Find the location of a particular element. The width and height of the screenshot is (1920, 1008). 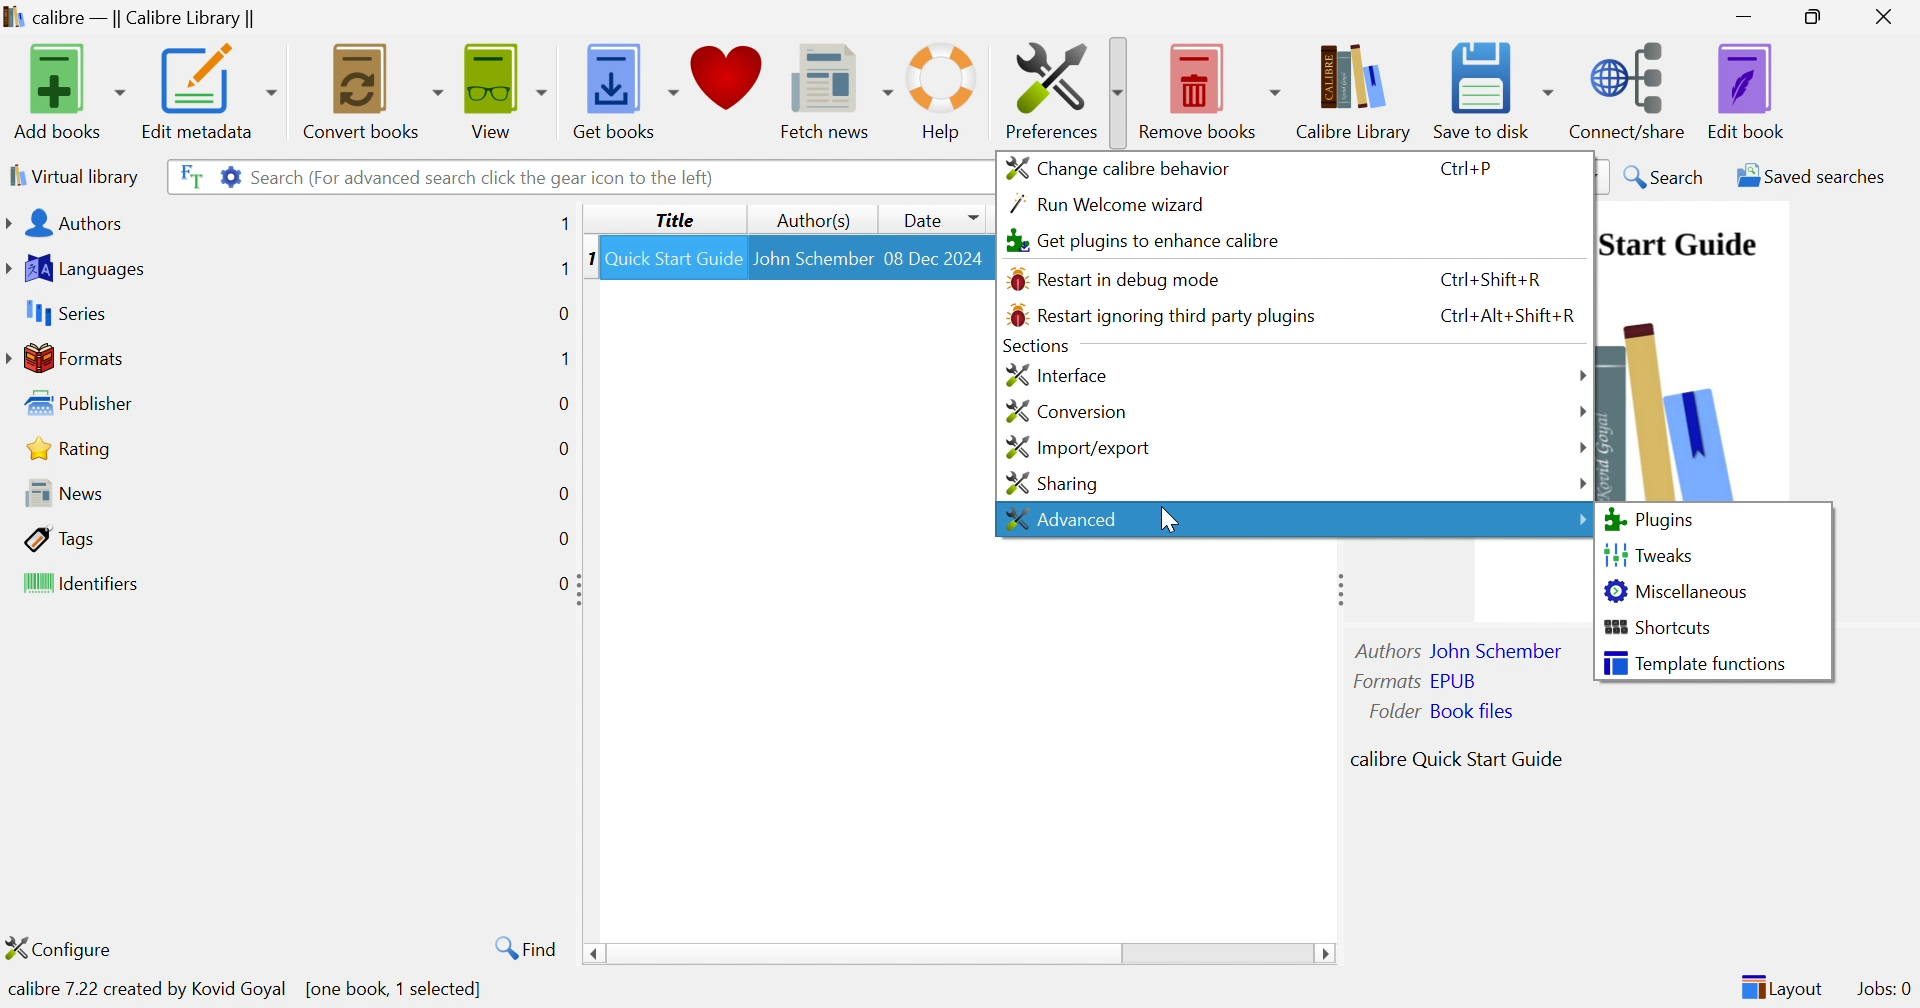

Edit metadata is located at coordinates (207, 92).